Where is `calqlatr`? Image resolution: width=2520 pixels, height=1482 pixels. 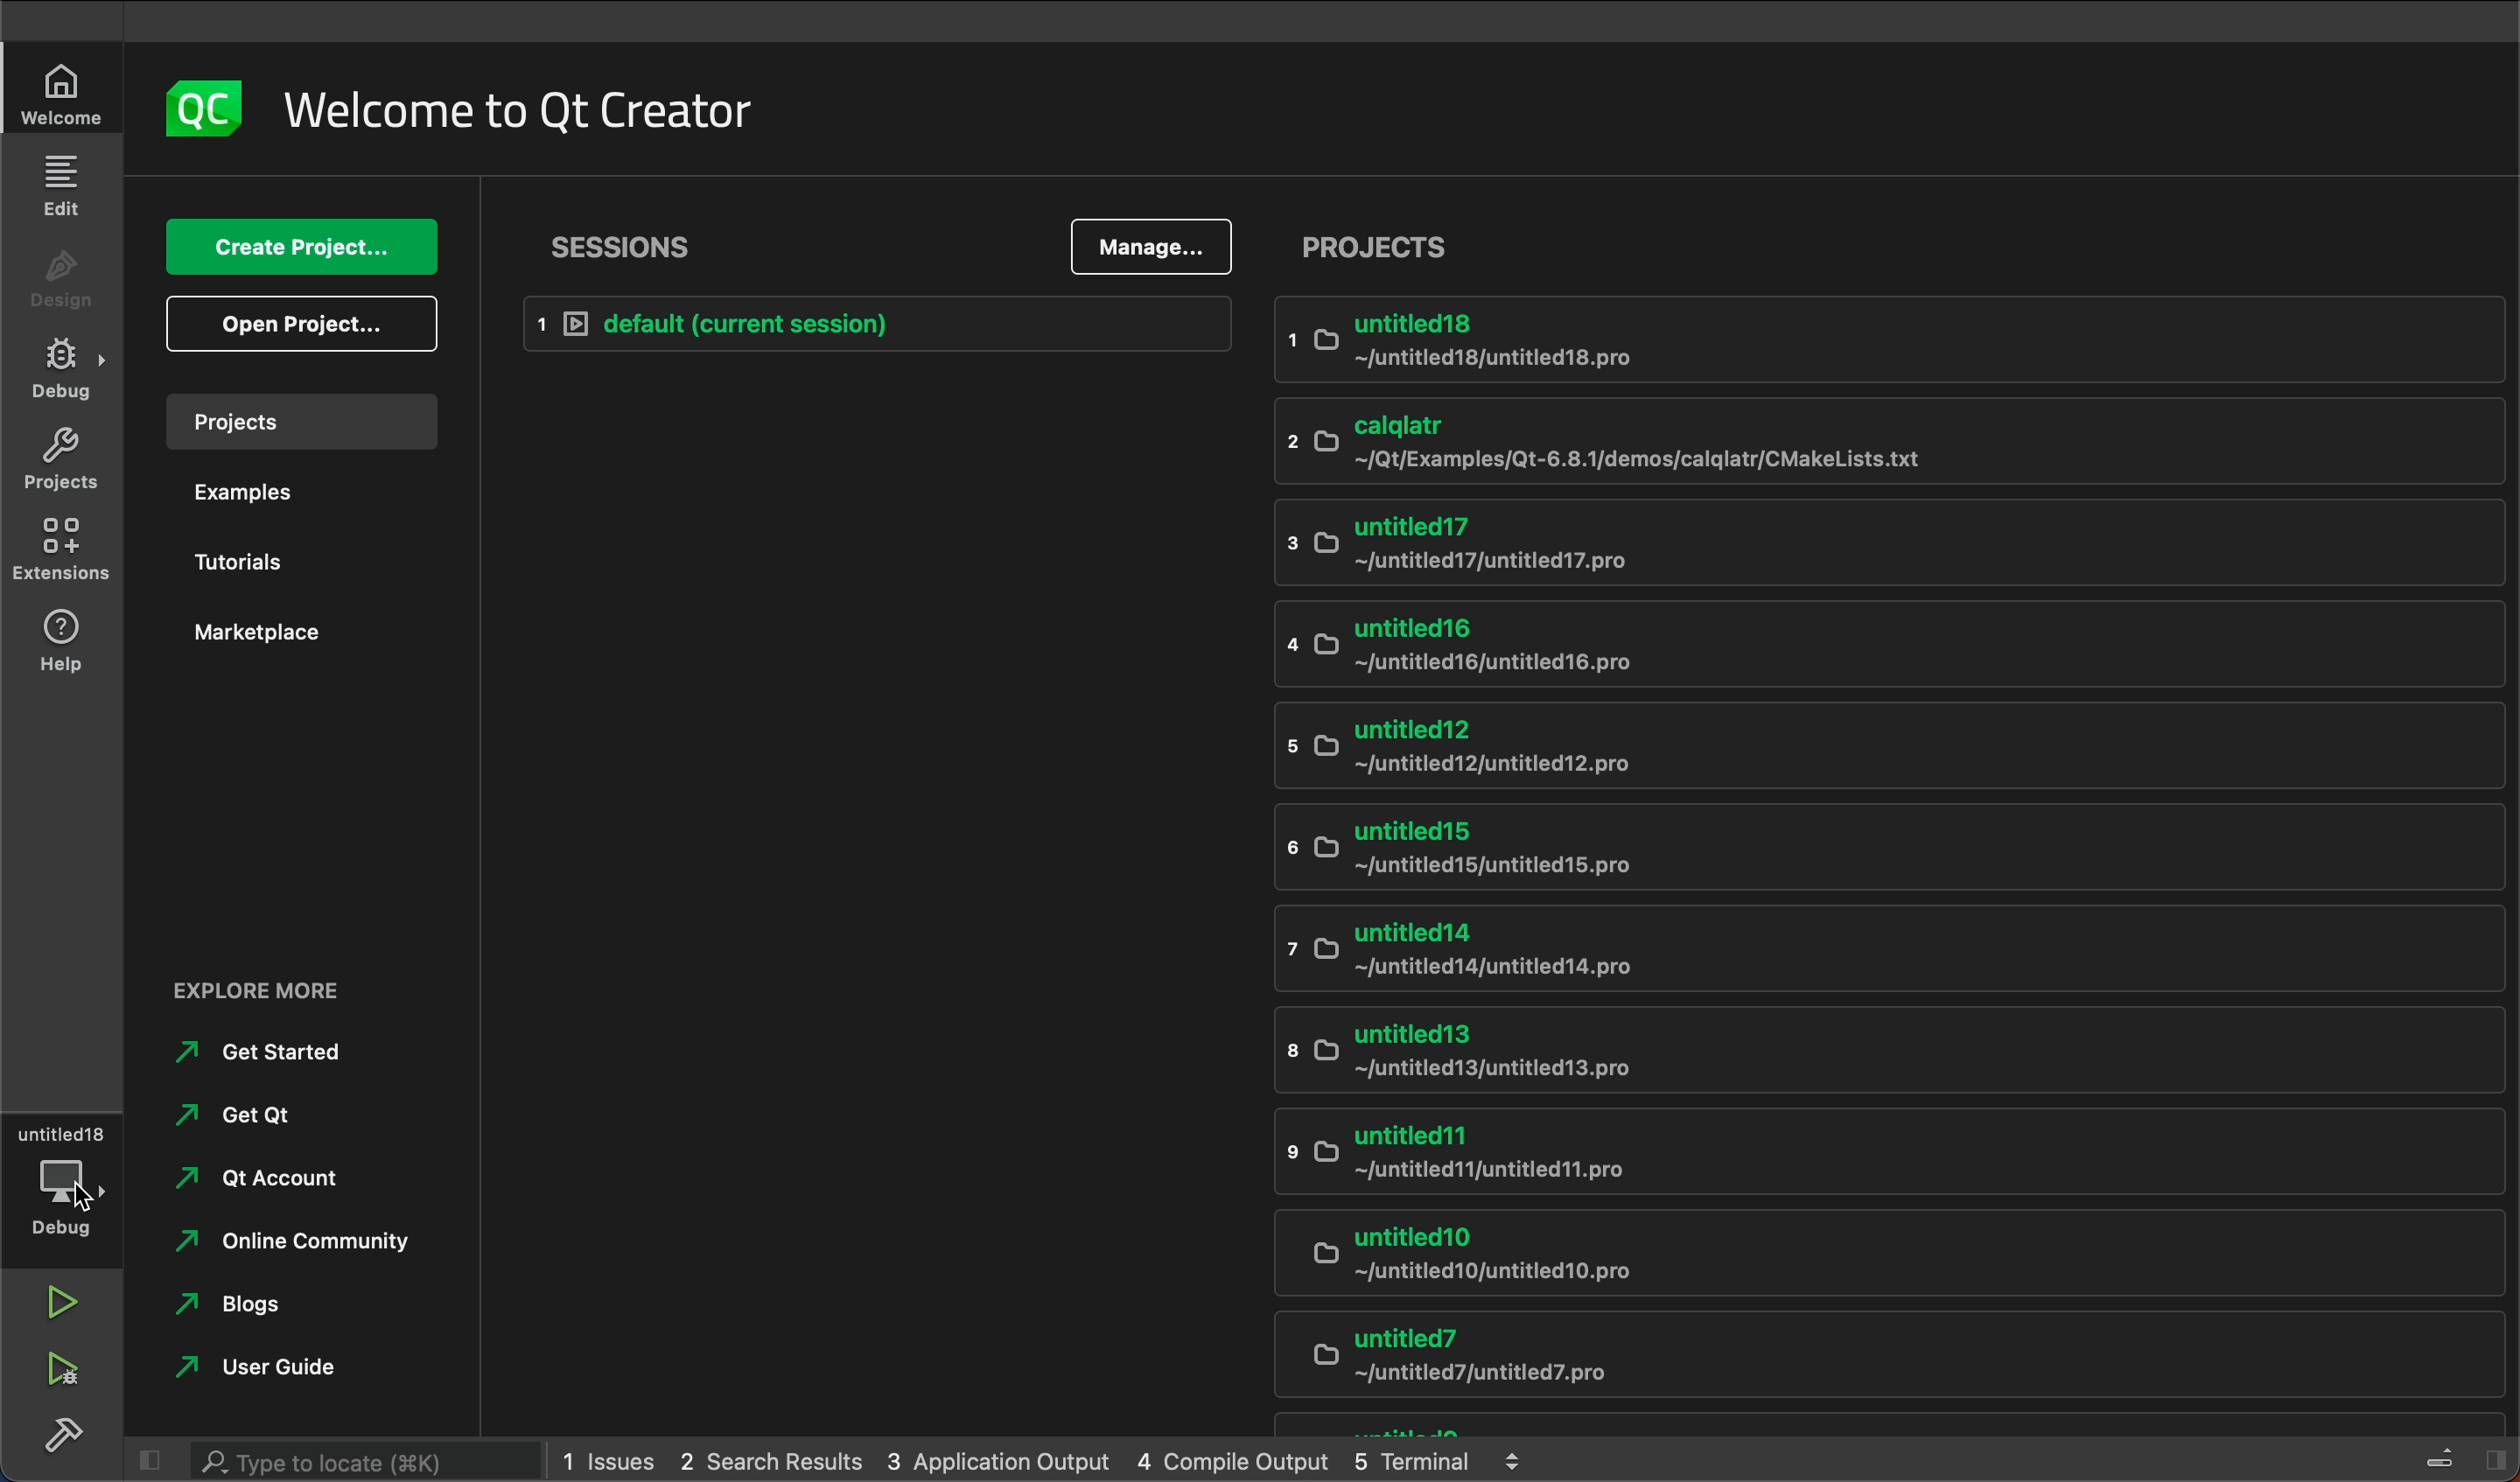
calqlatr is located at coordinates (1750, 441).